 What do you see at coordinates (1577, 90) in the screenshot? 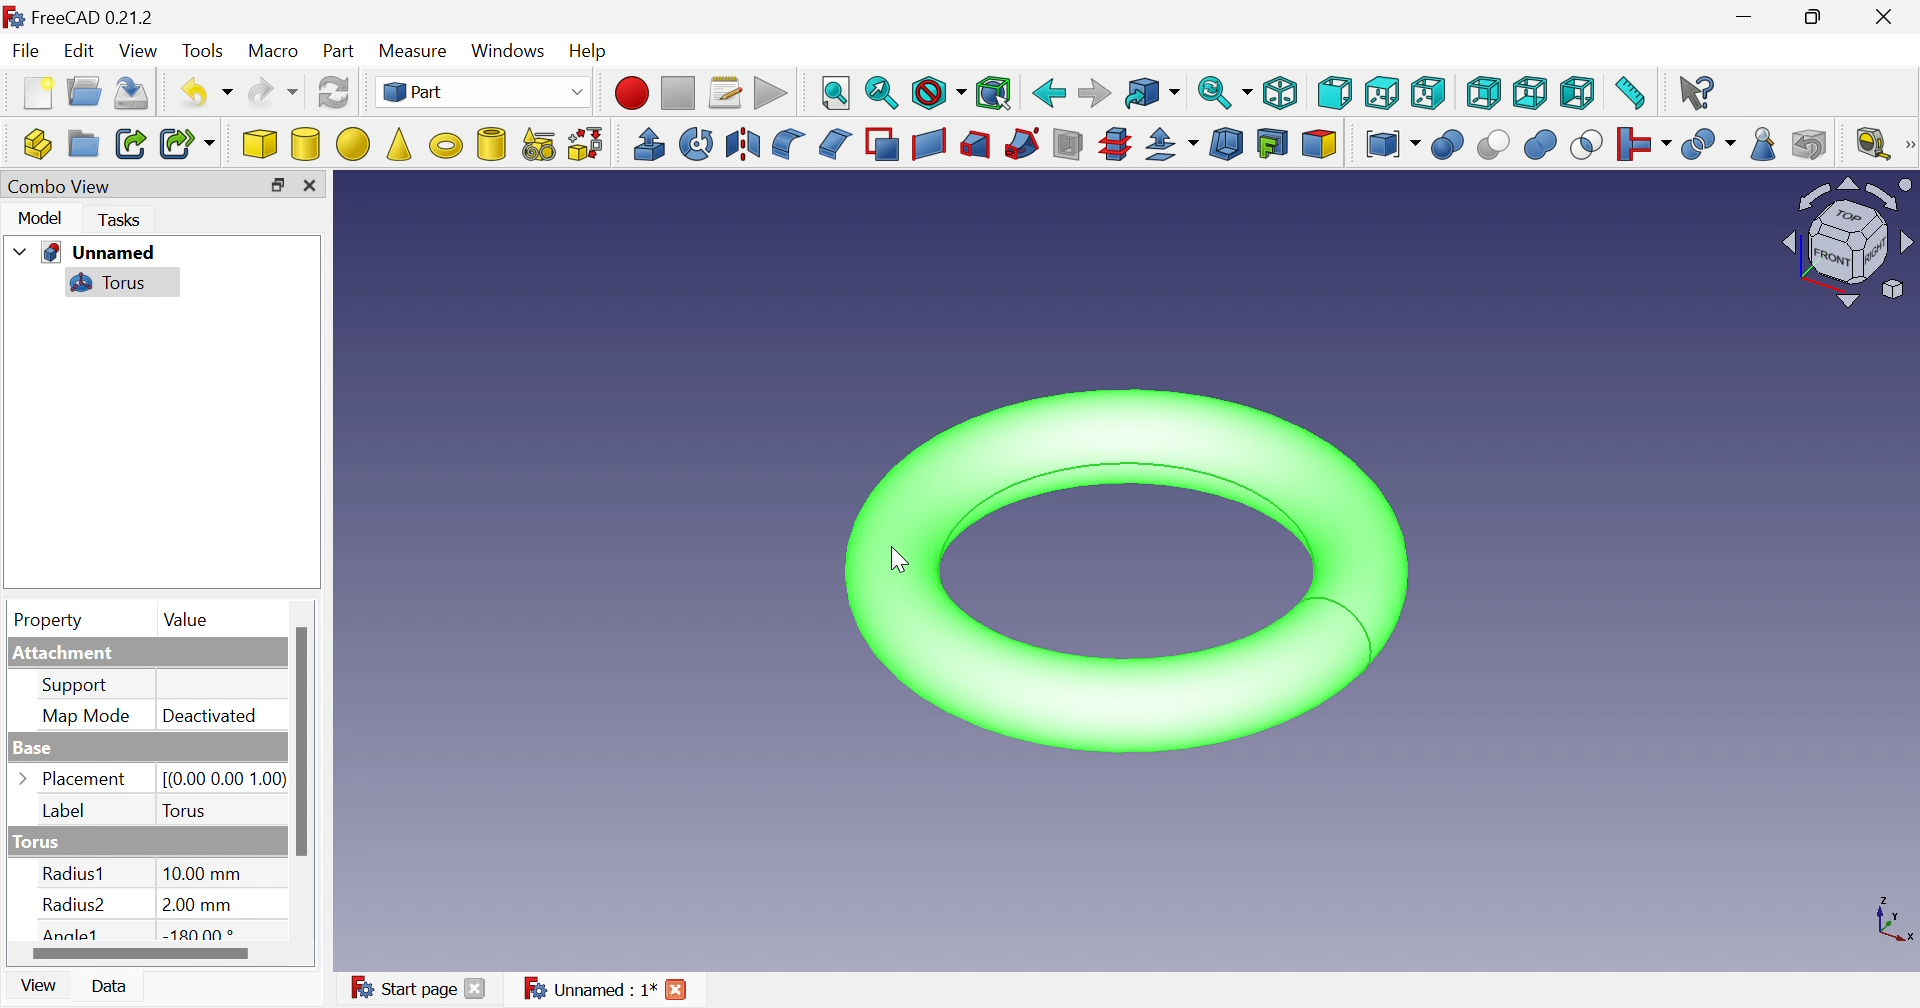
I see `Left` at bounding box center [1577, 90].